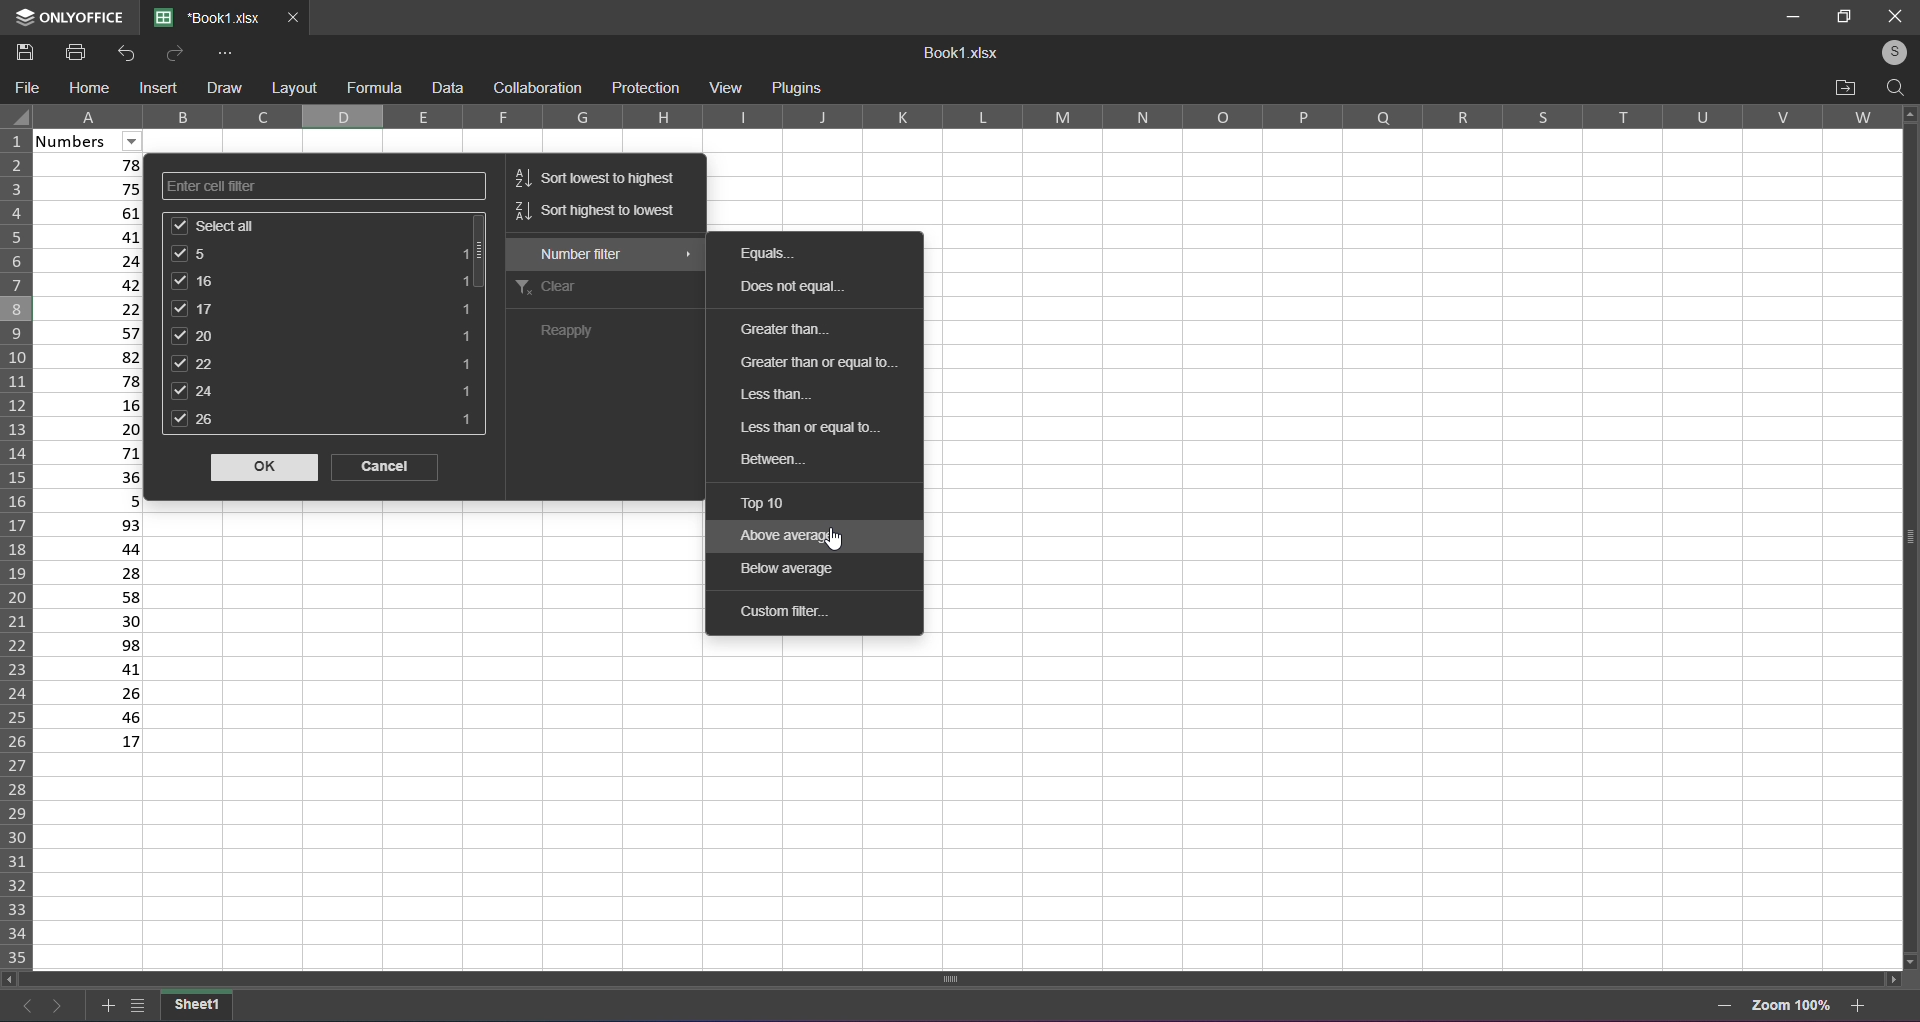  Describe the element at coordinates (161, 89) in the screenshot. I see `insert` at that location.